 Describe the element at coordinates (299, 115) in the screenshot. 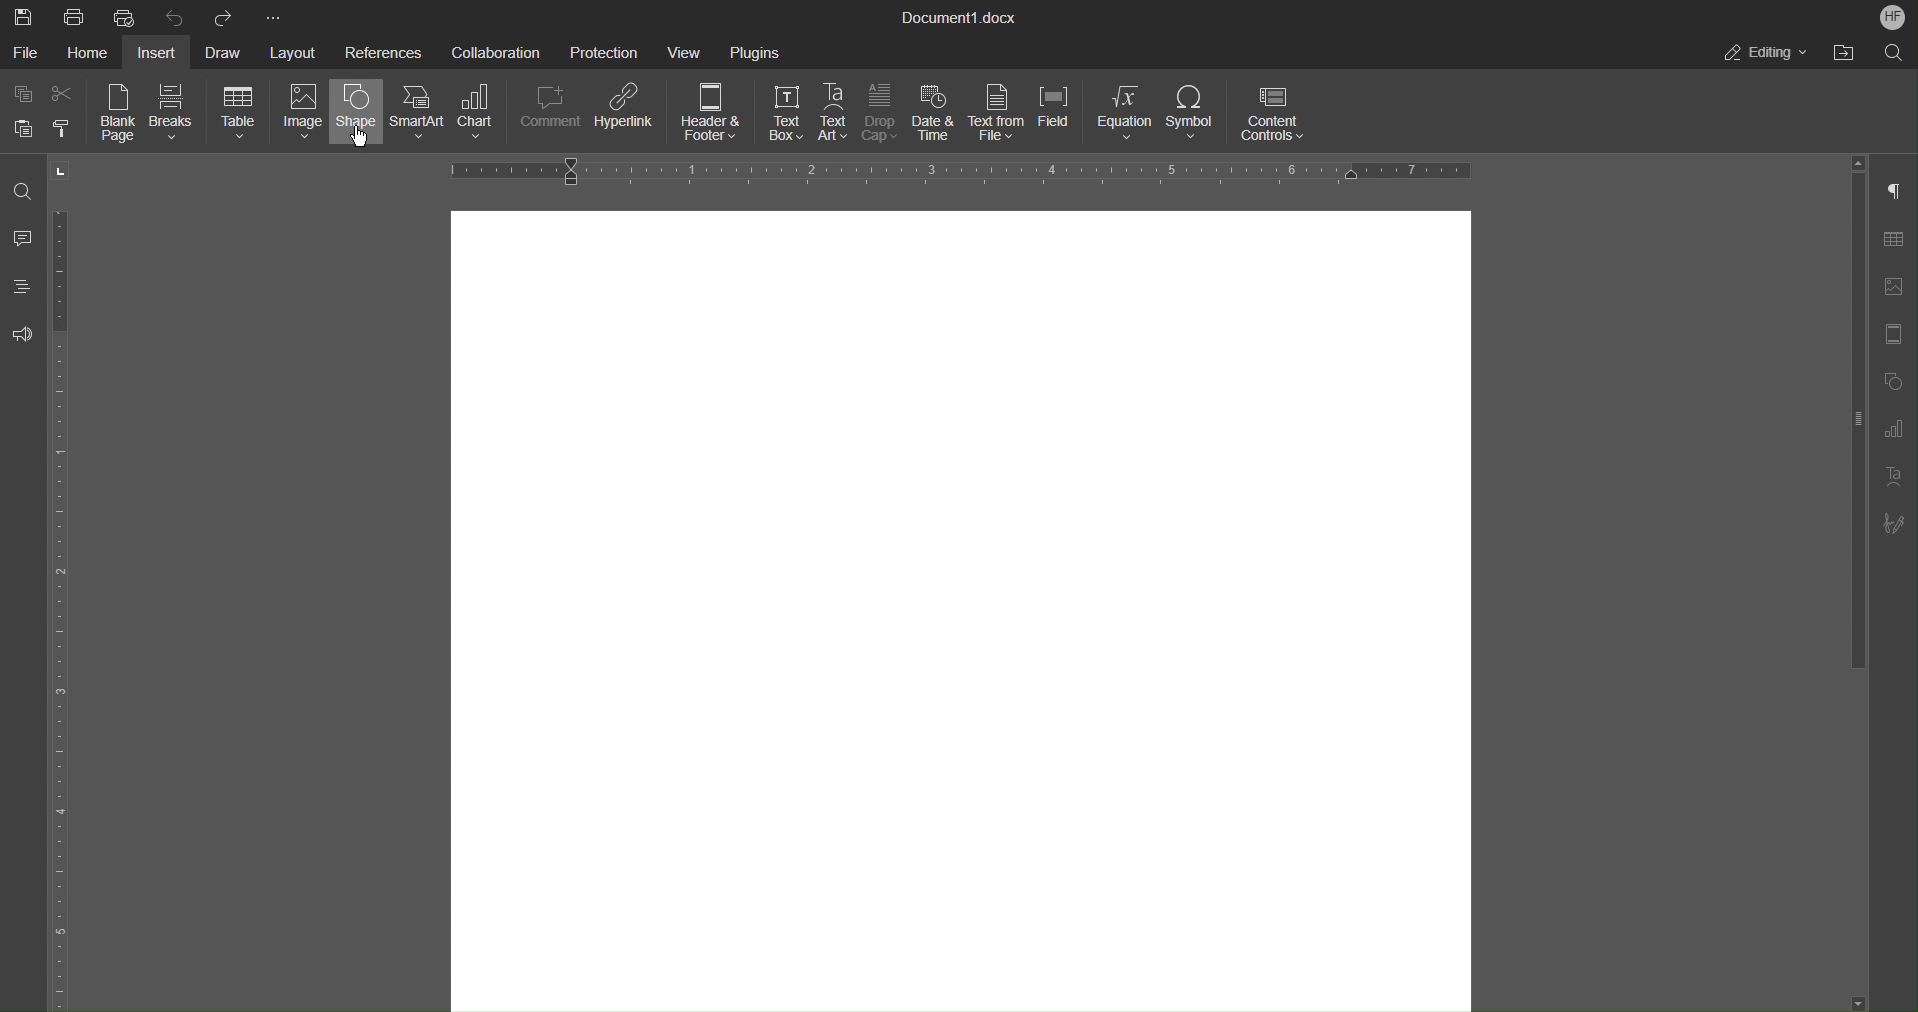

I see `Image` at that location.